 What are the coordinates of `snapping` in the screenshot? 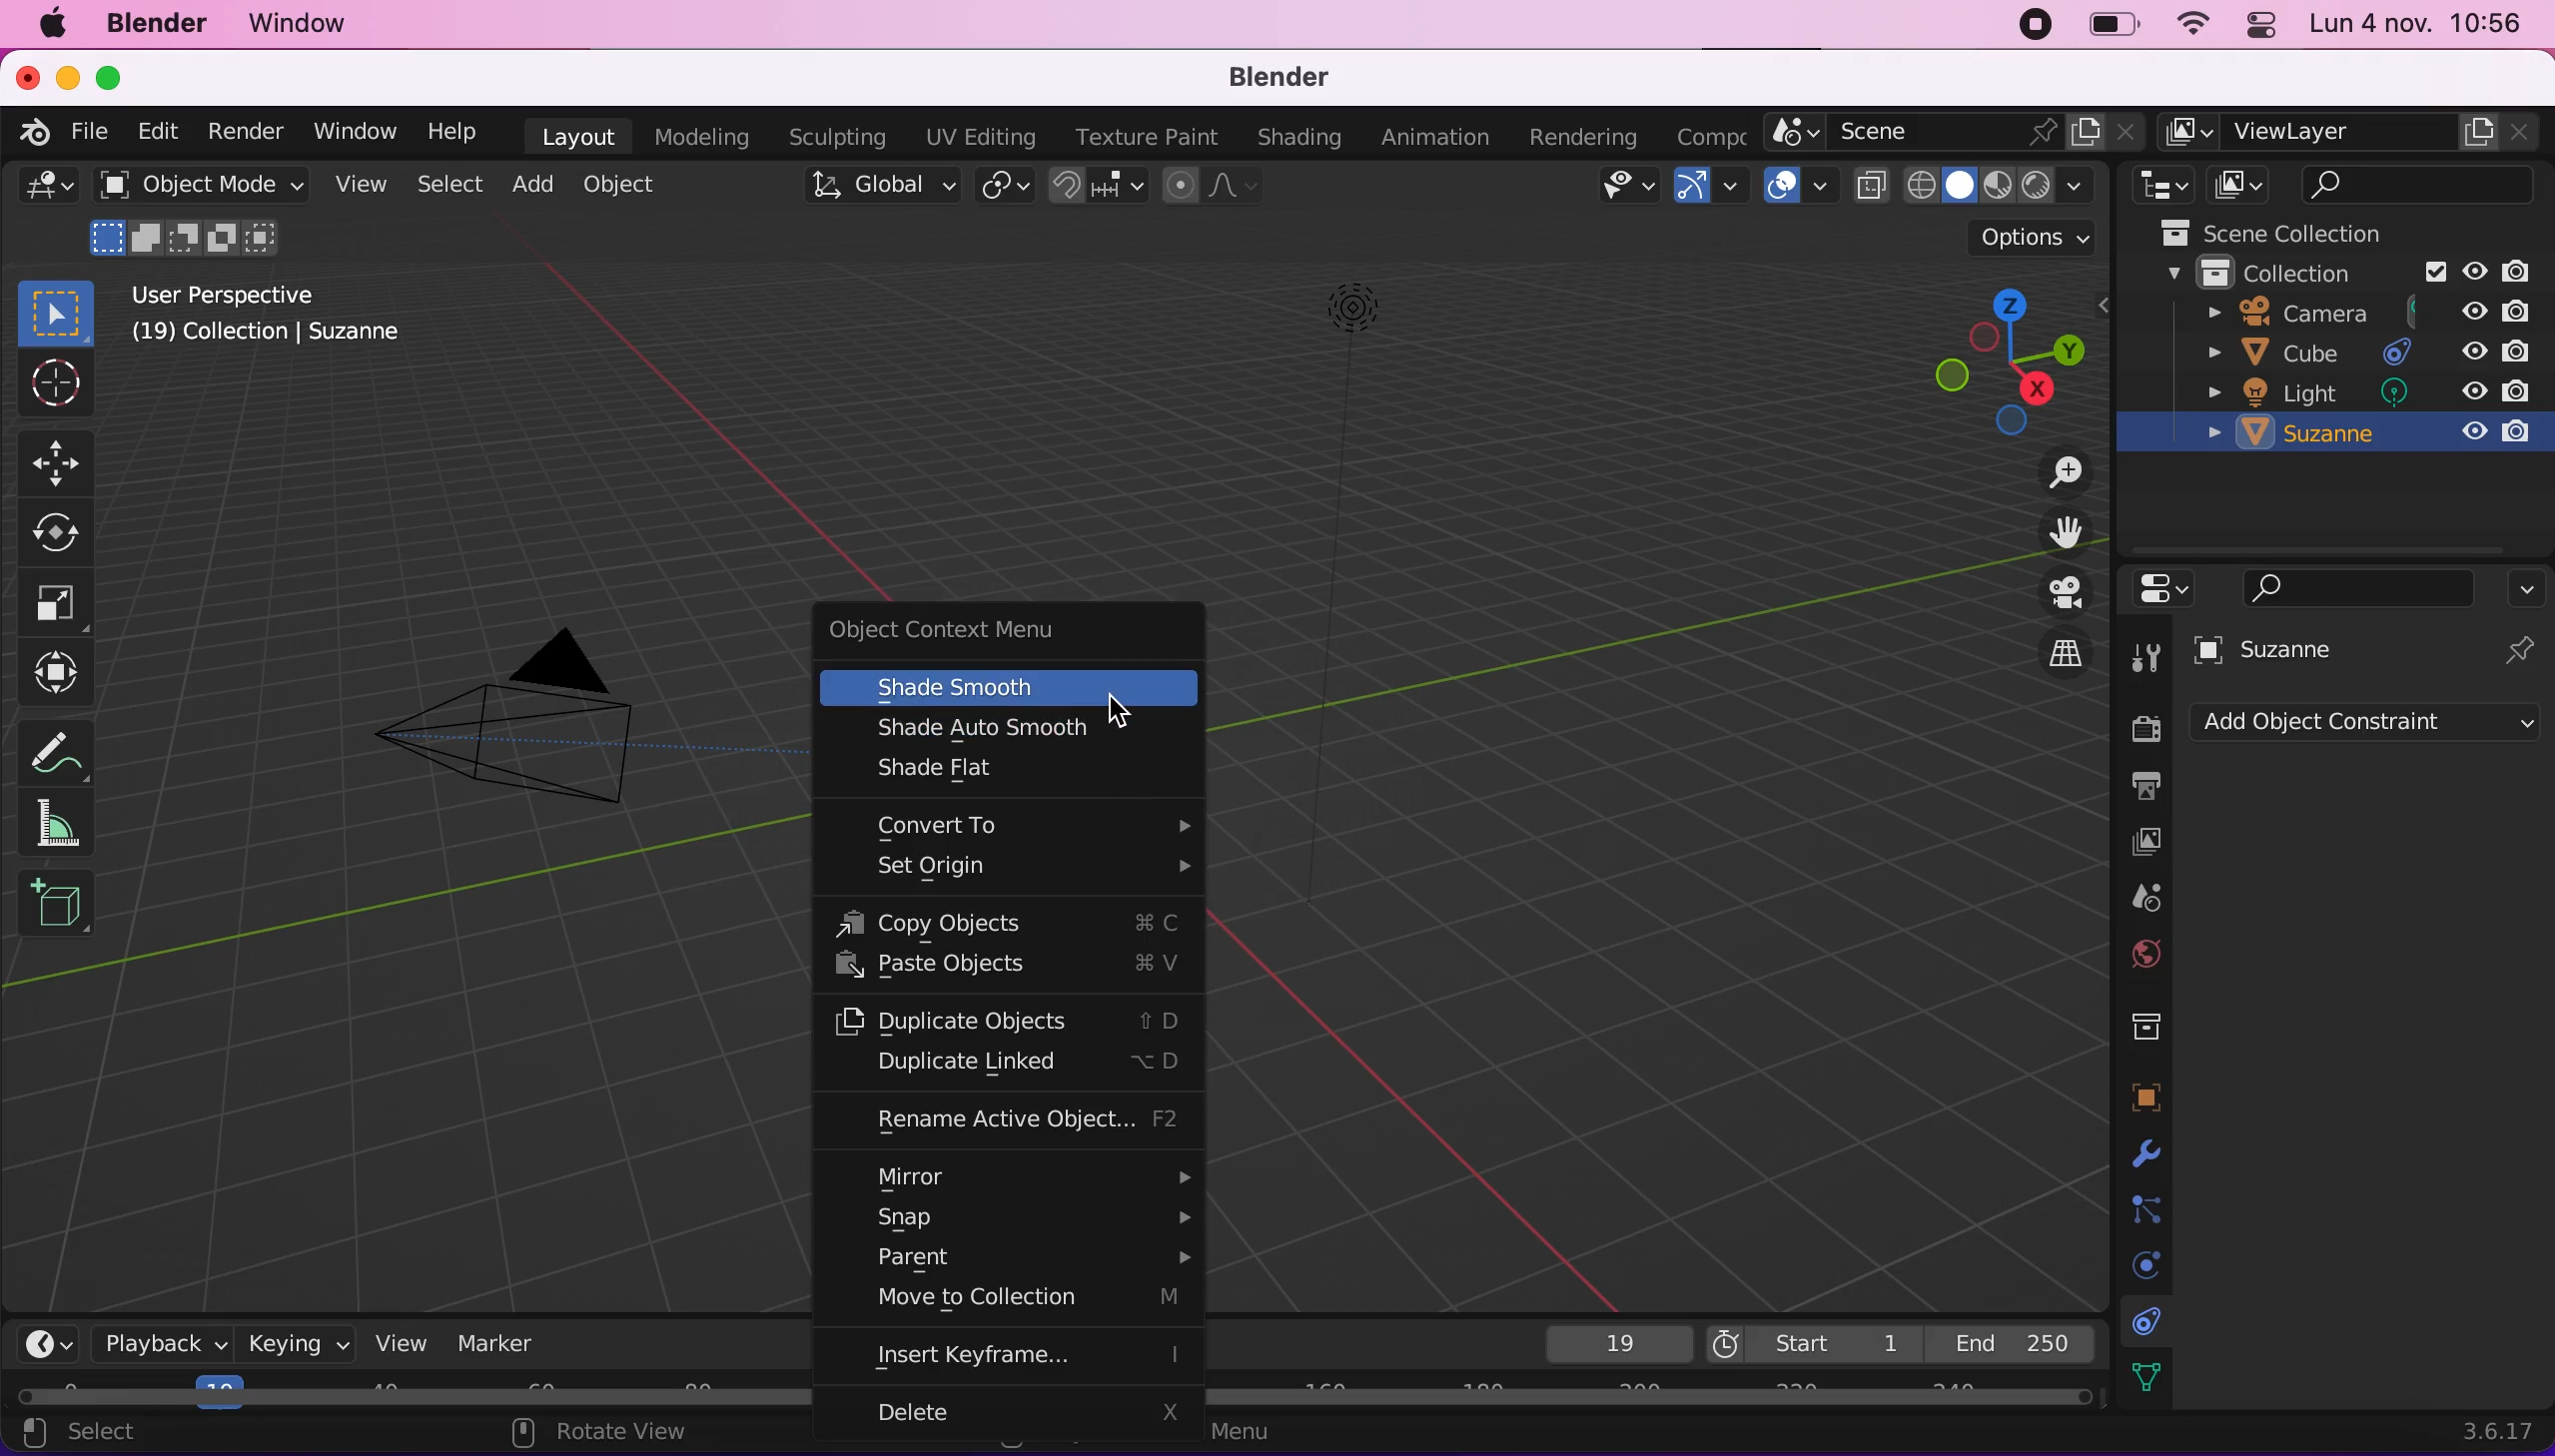 It's located at (1094, 186).